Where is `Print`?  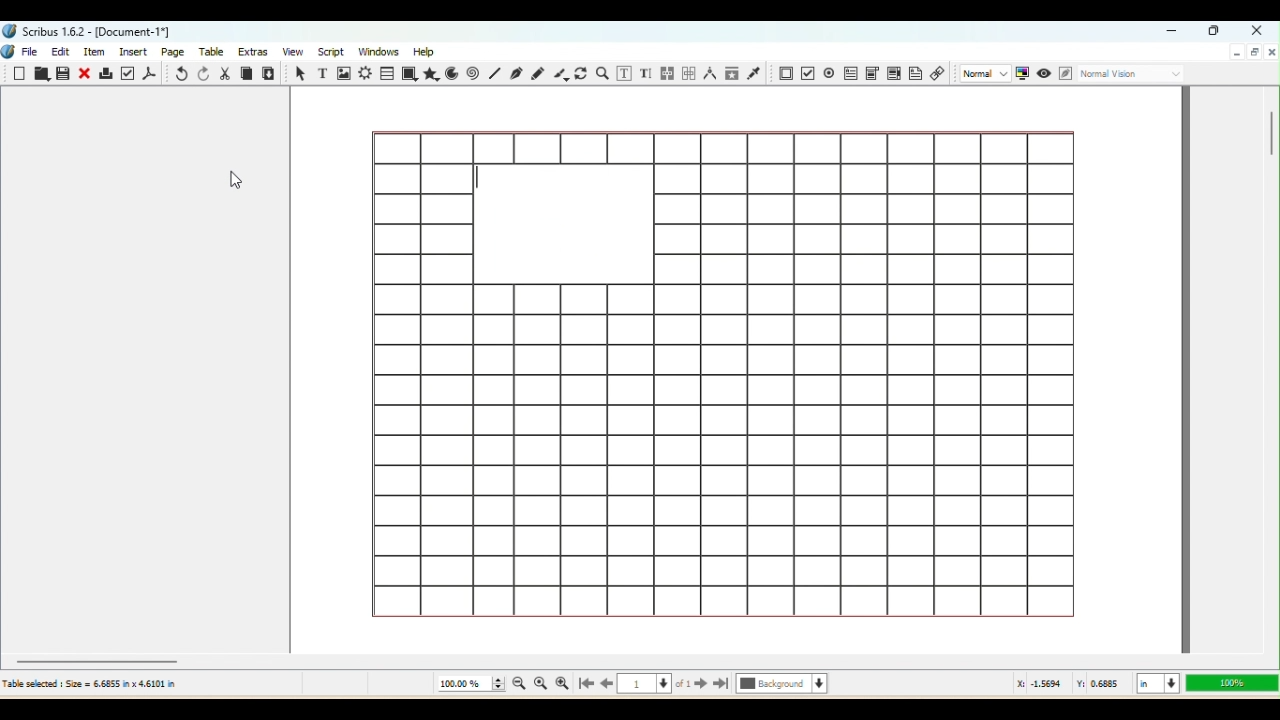
Print is located at coordinates (106, 75).